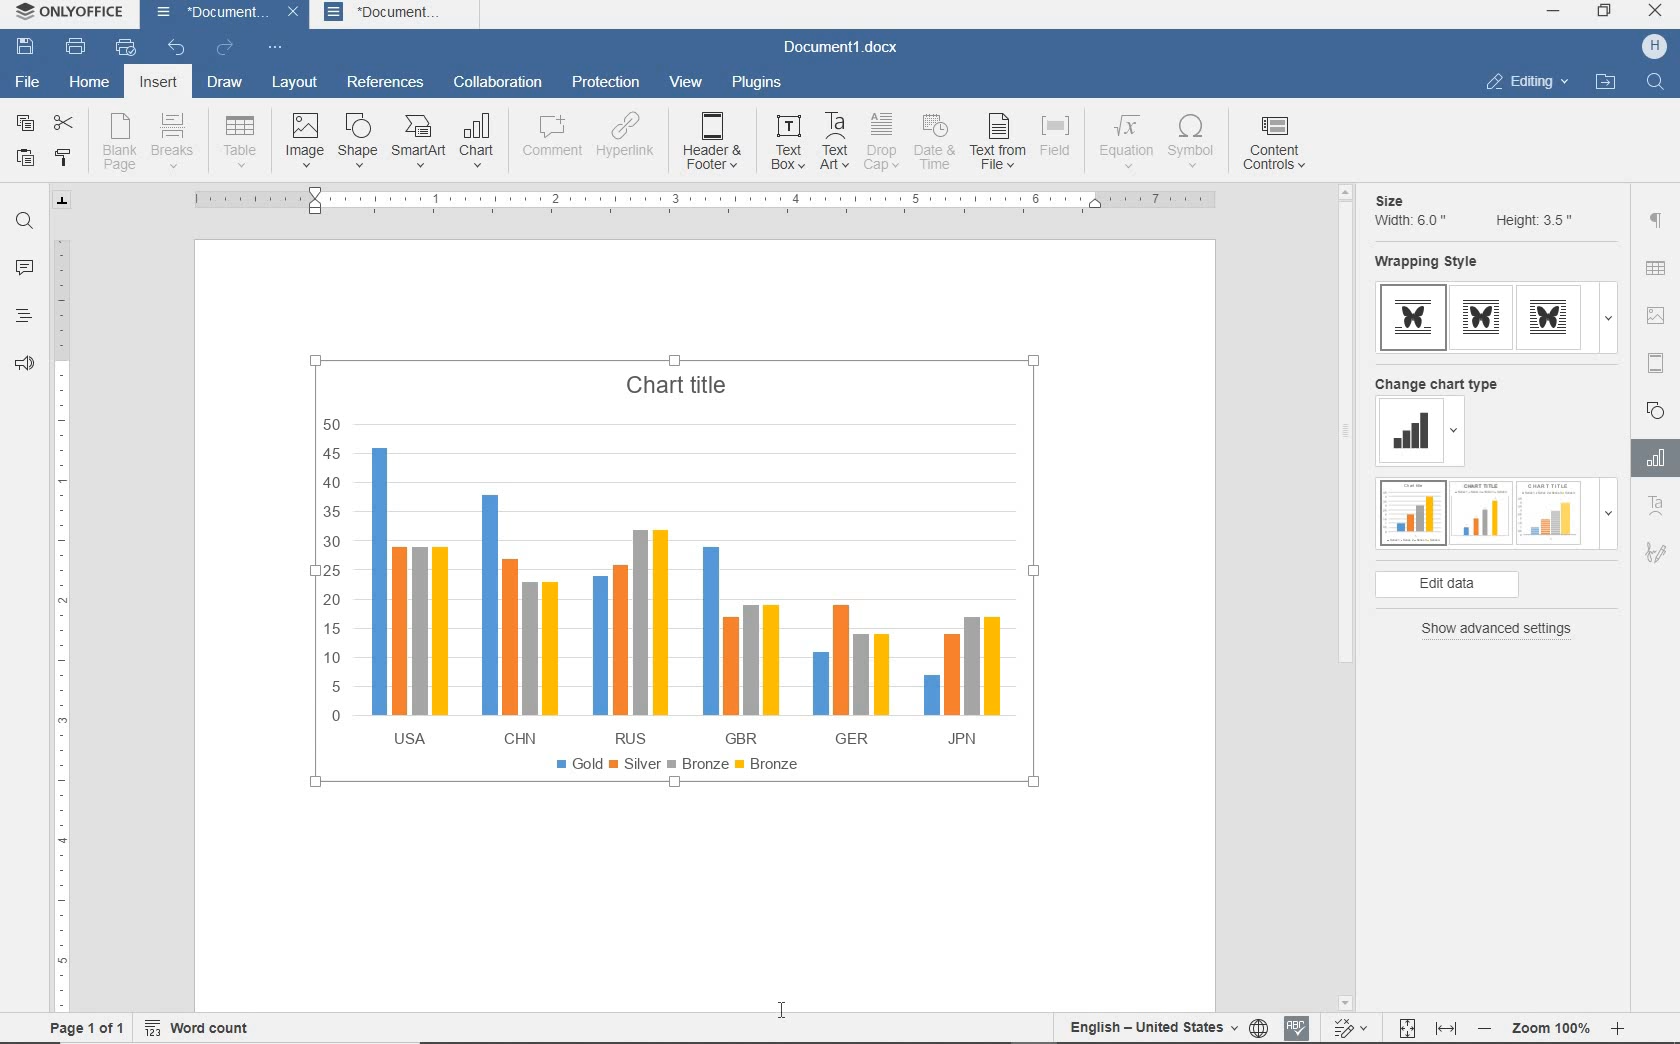 This screenshot has width=1680, height=1044. What do you see at coordinates (1445, 1028) in the screenshot?
I see `fit to width` at bounding box center [1445, 1028].